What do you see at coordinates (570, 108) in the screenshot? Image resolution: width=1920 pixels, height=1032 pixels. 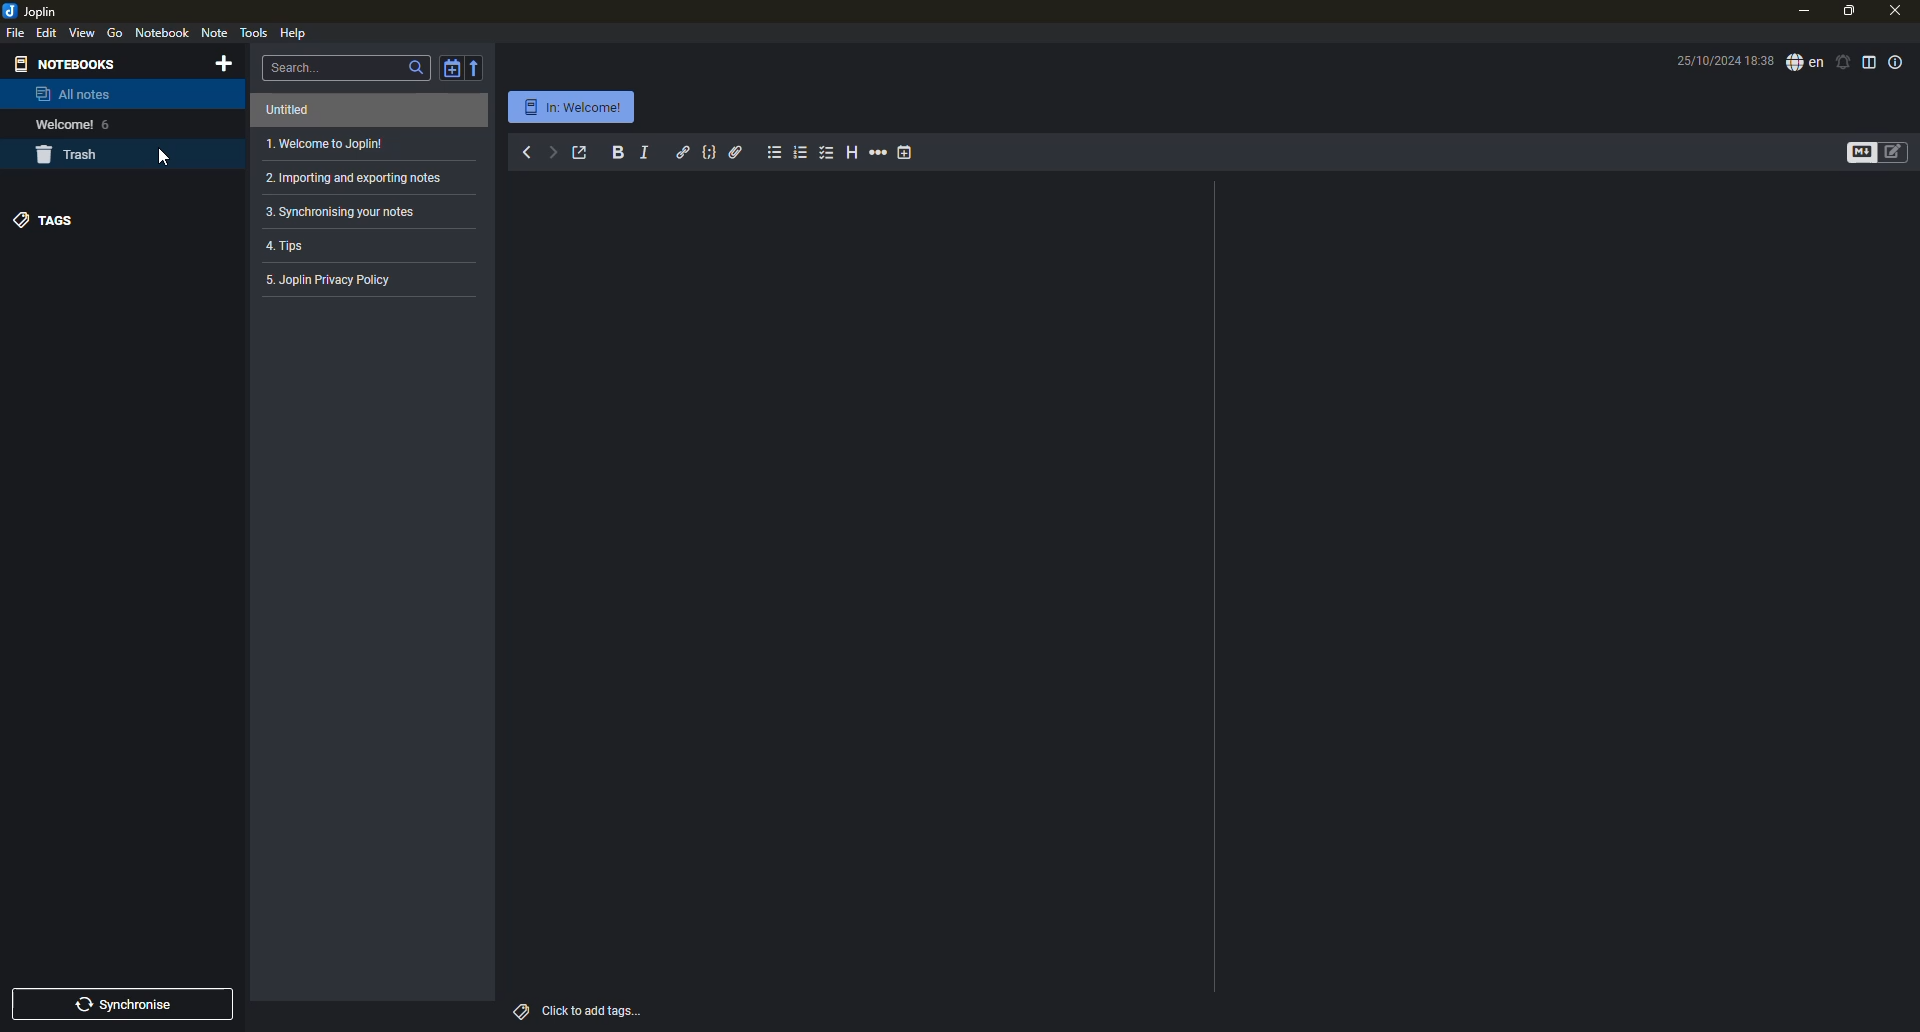 I see `In: welcome!` at bounding box center [570, 108].